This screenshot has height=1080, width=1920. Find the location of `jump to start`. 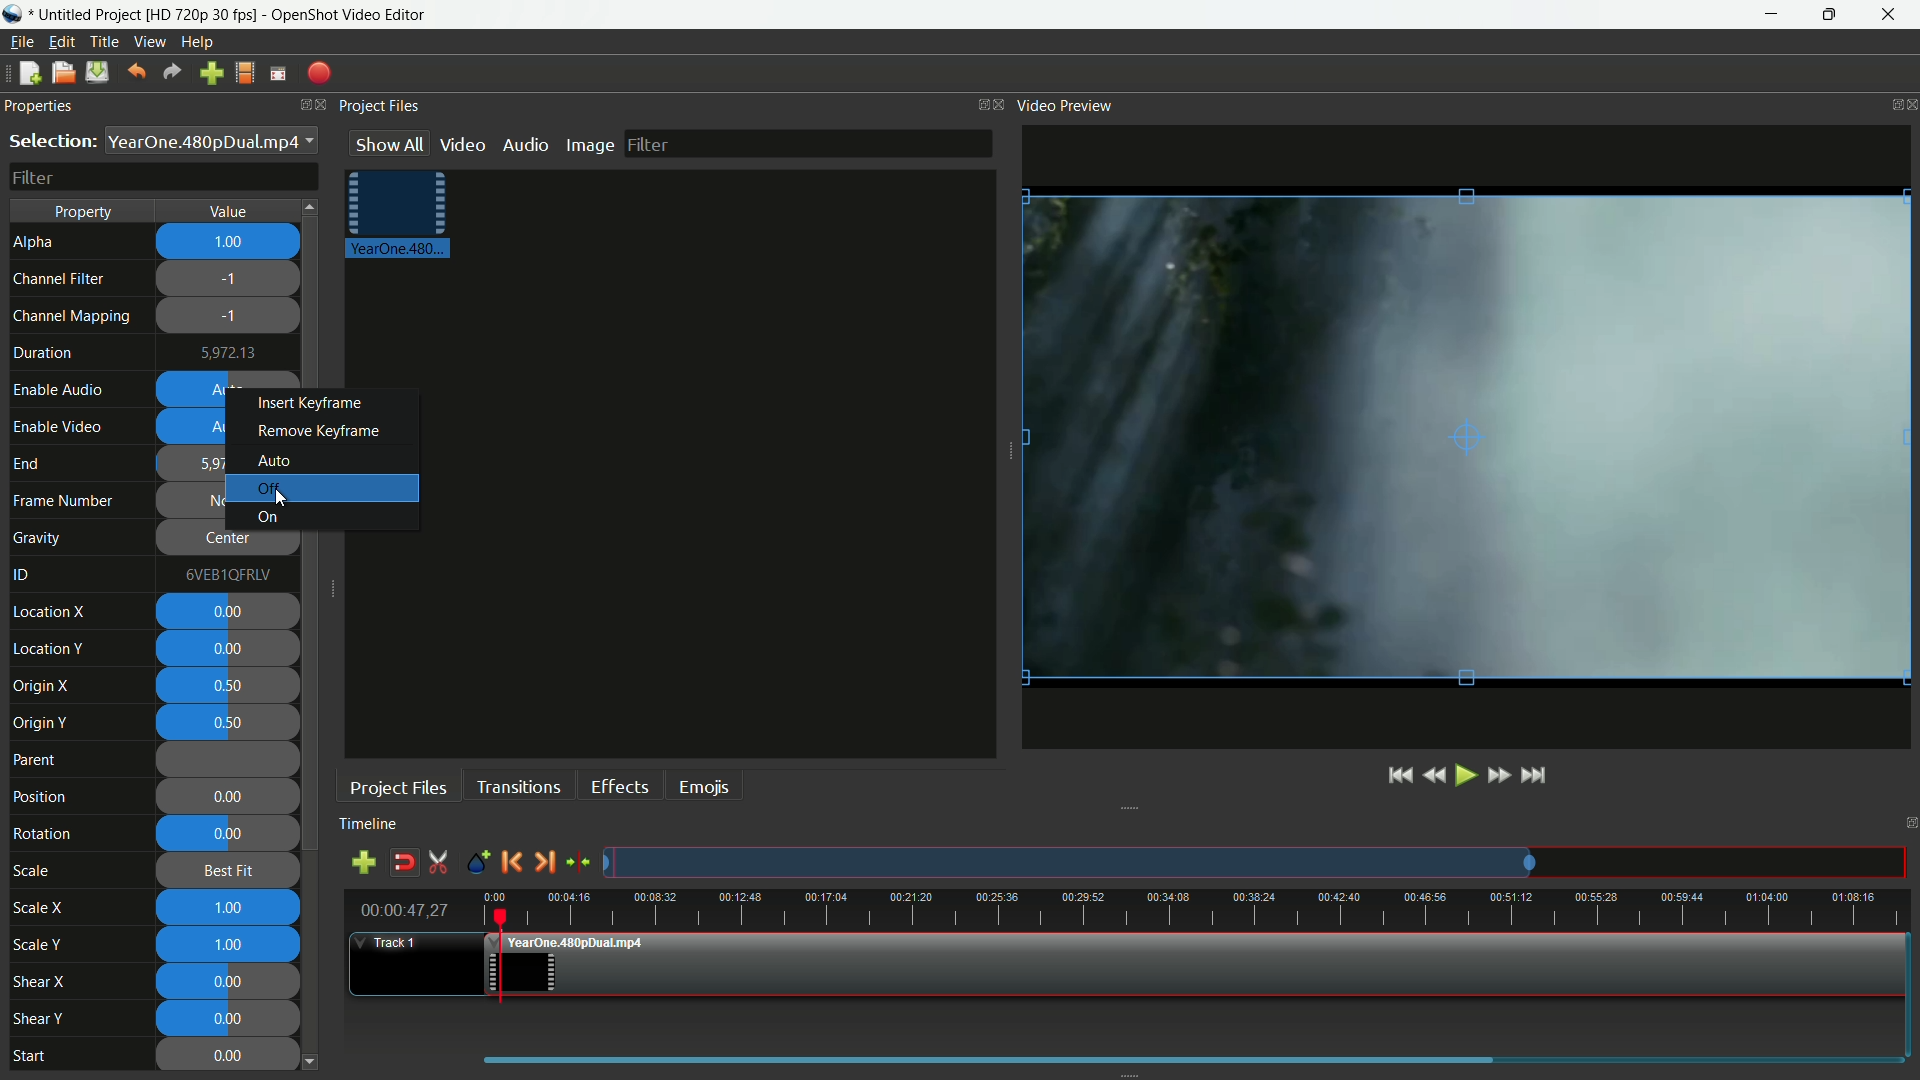

jump to start is located at coordinates (1301, 777).